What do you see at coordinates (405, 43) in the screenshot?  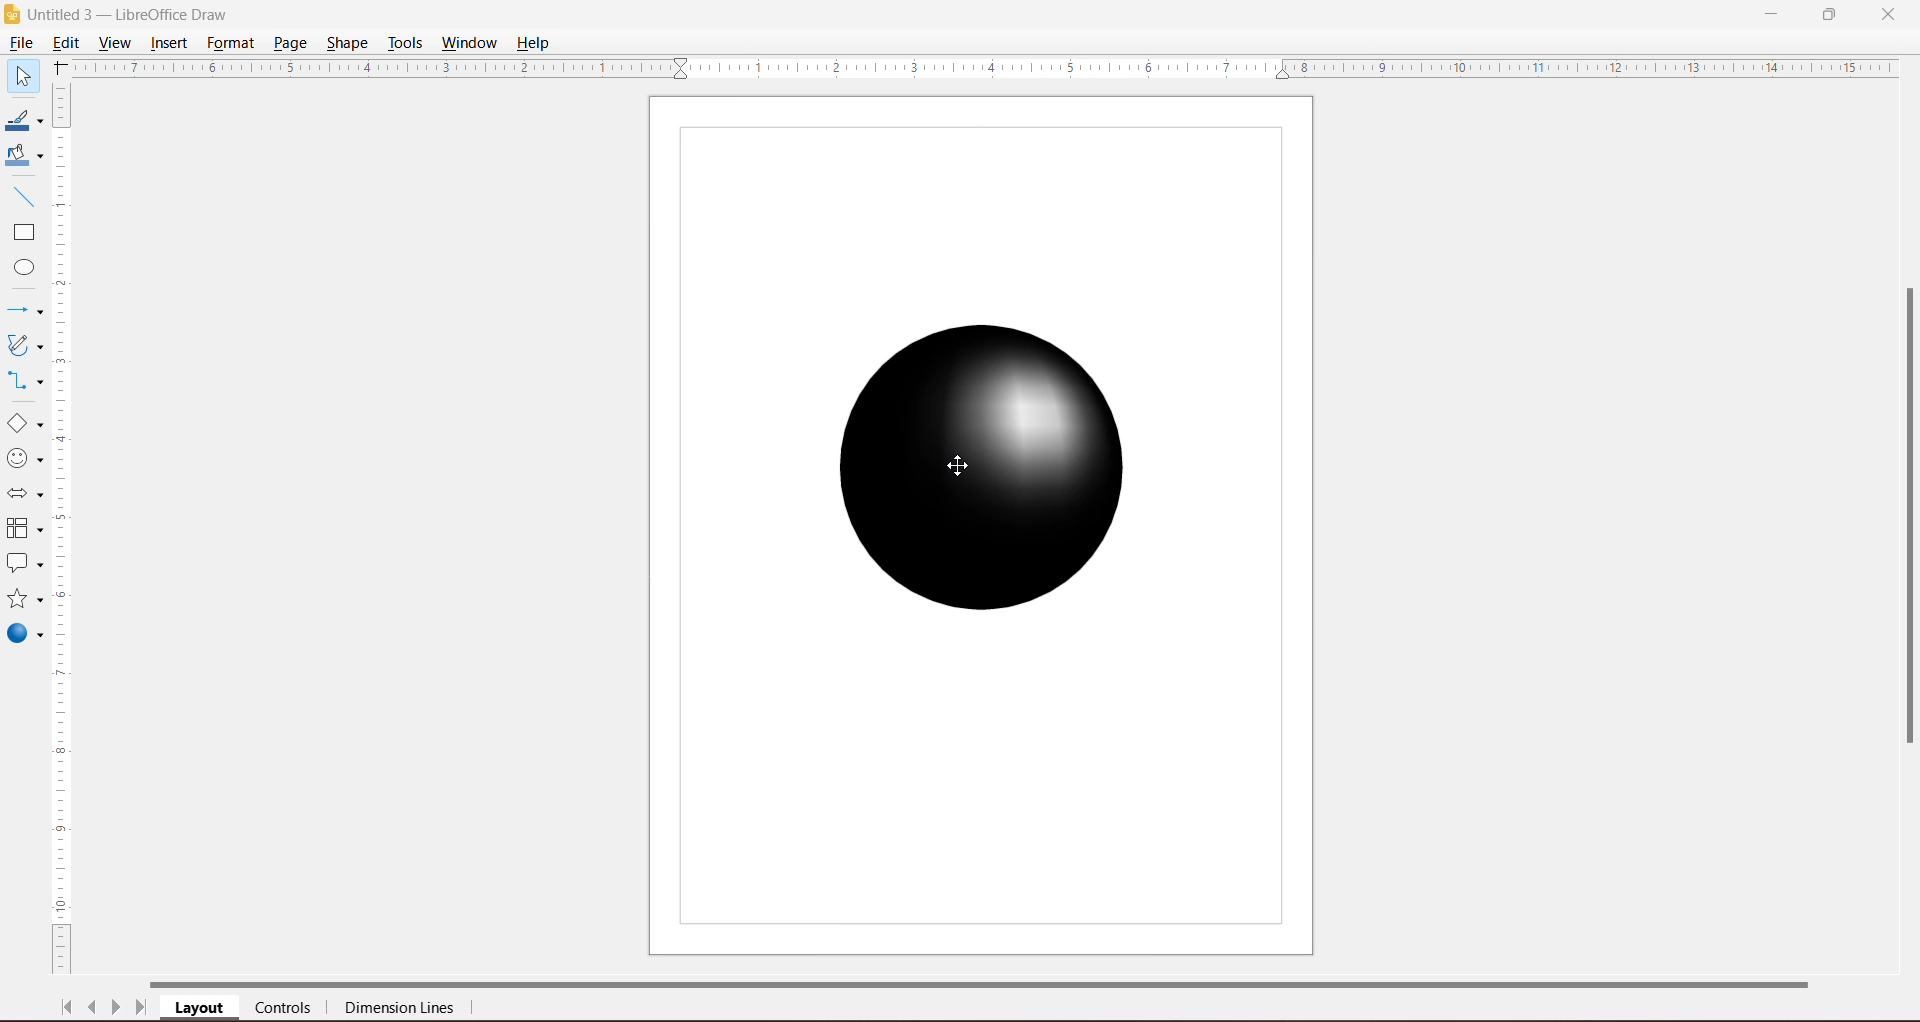 I see `Tools` at bounding box center [405, 43].